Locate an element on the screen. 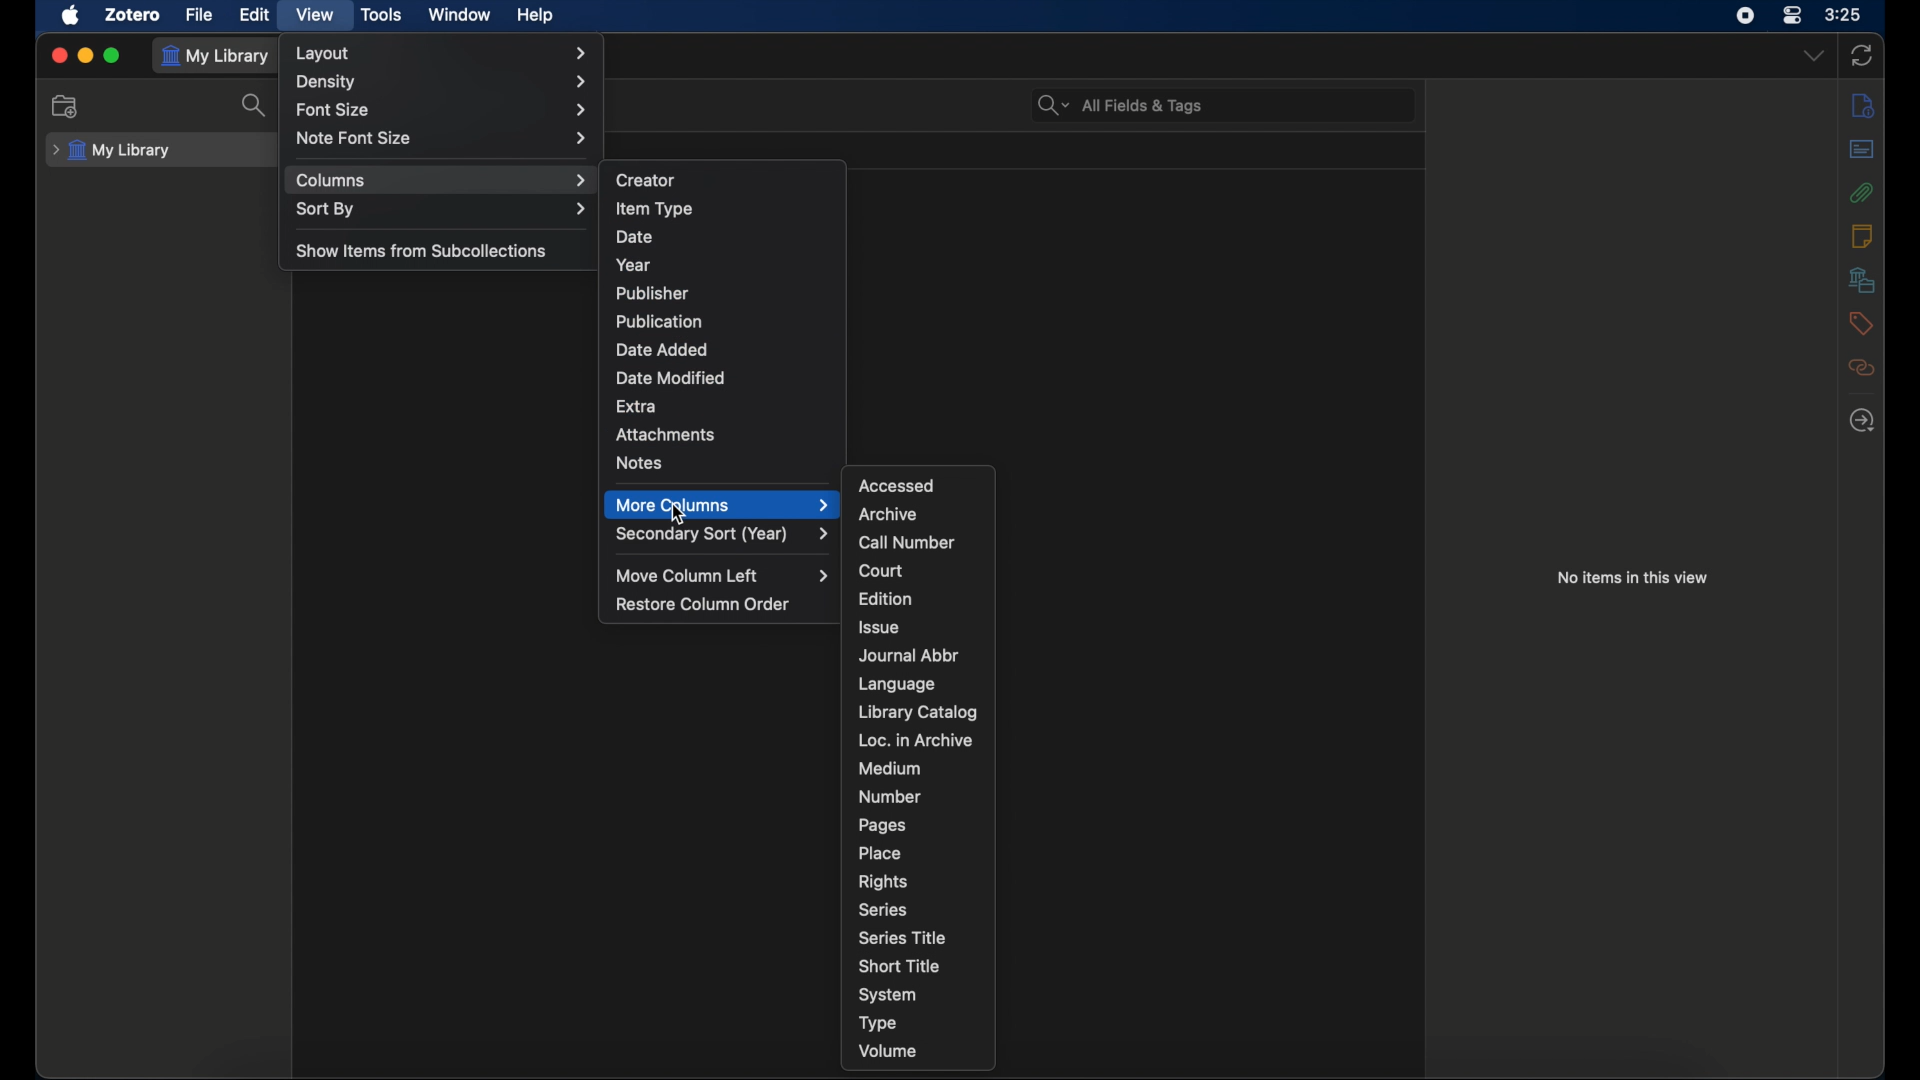  medium is located at coordinates (889, 768).